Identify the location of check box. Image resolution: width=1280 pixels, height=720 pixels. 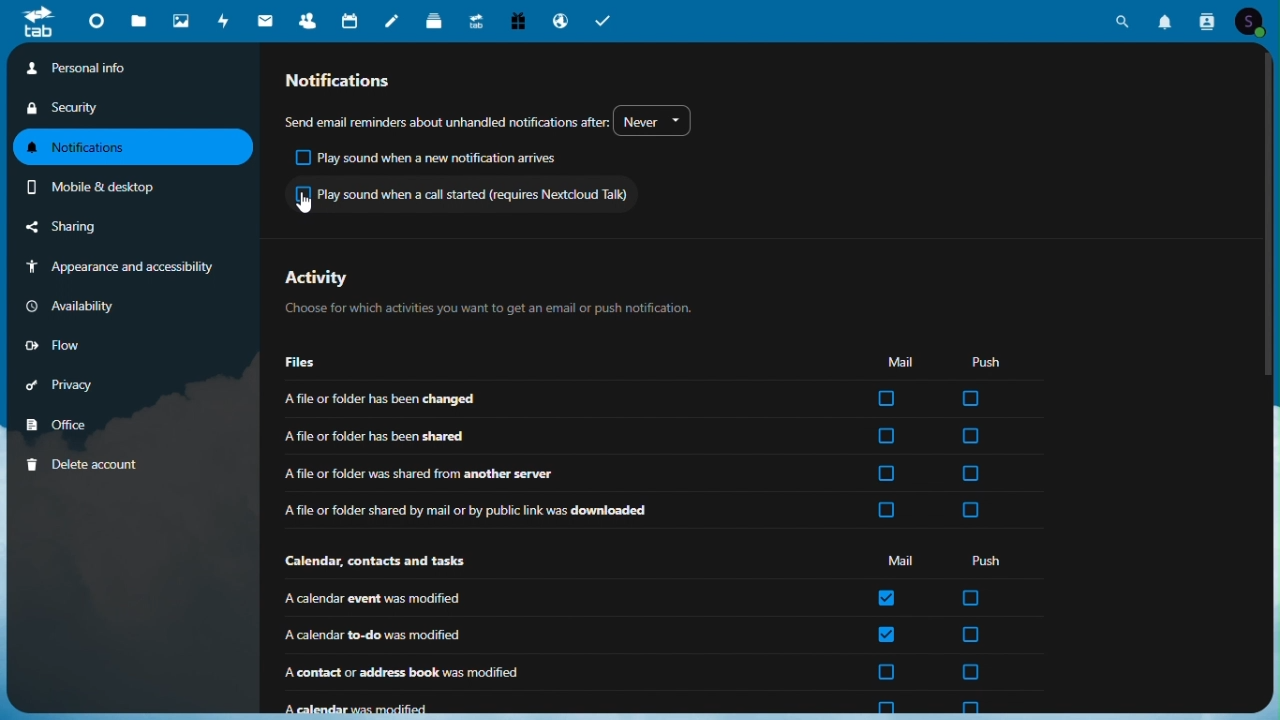
(886, 672).